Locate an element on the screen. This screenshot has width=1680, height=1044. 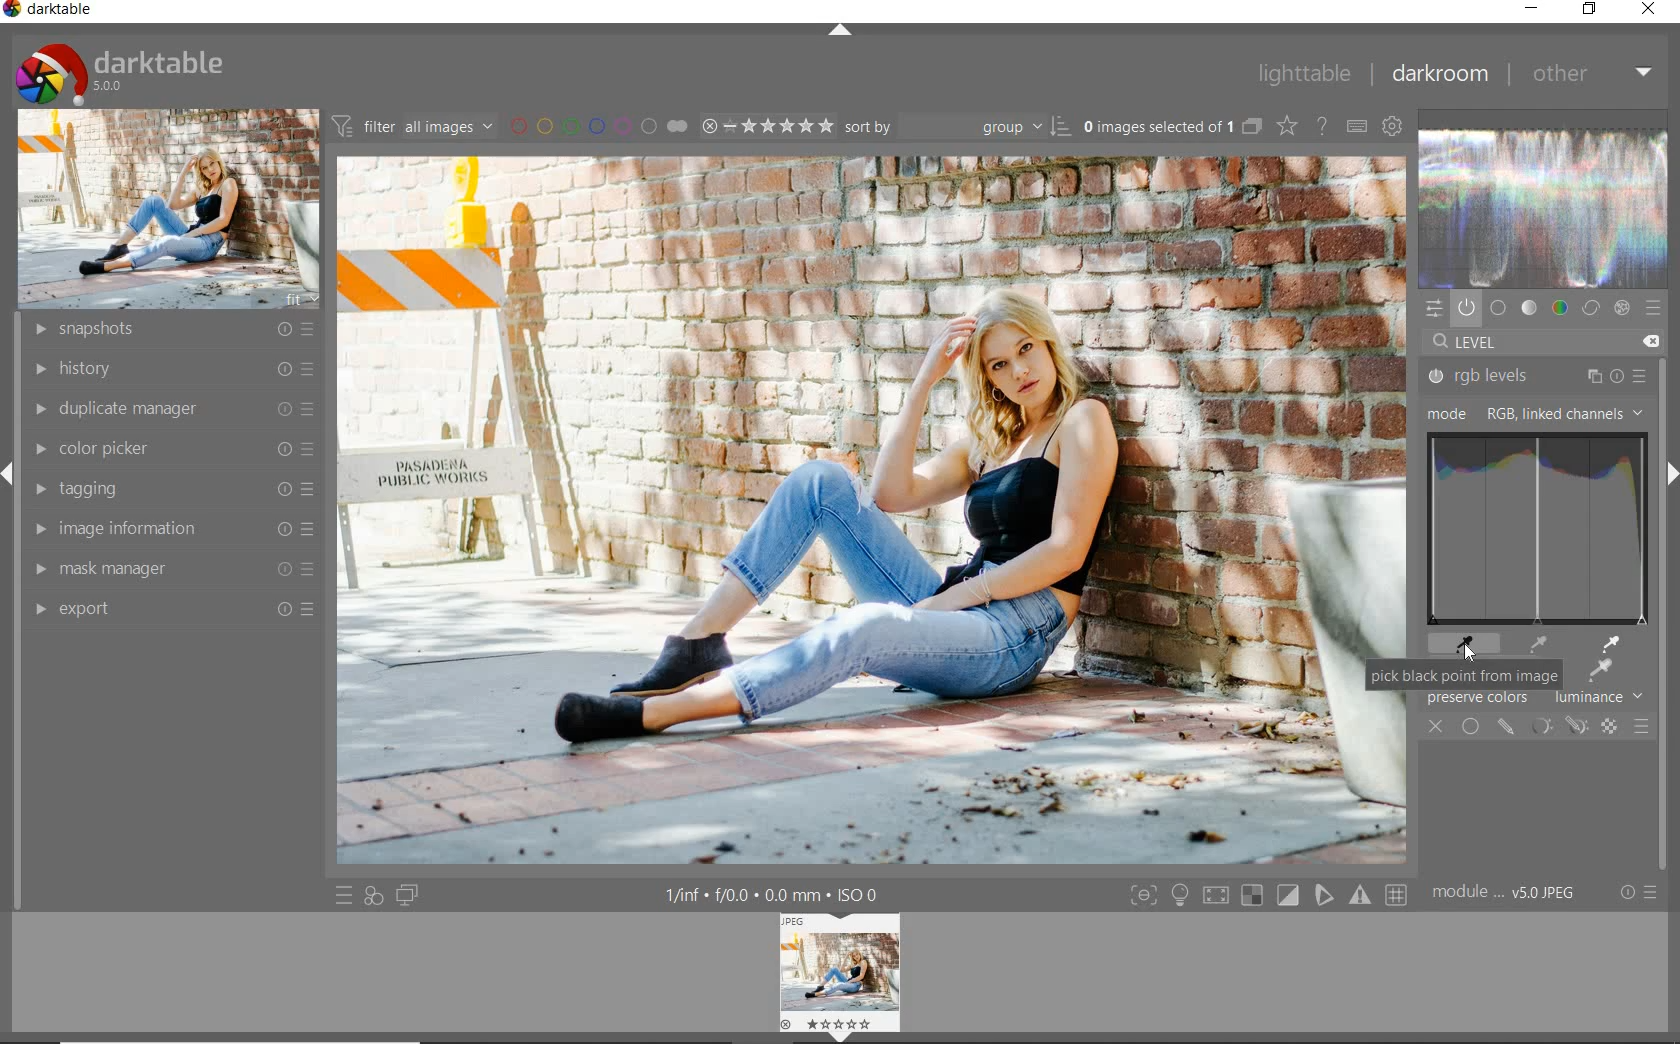
uniformly is located at coordinates (1471, 726).